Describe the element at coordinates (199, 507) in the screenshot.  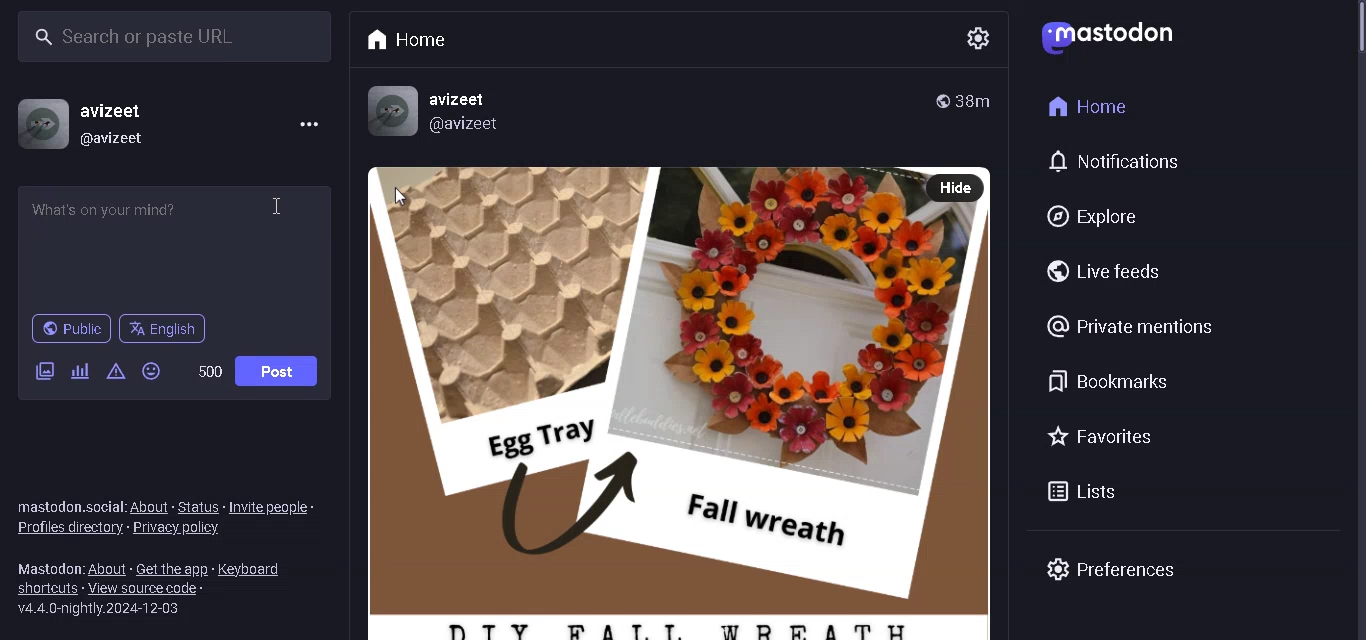
I see `status` at that location.